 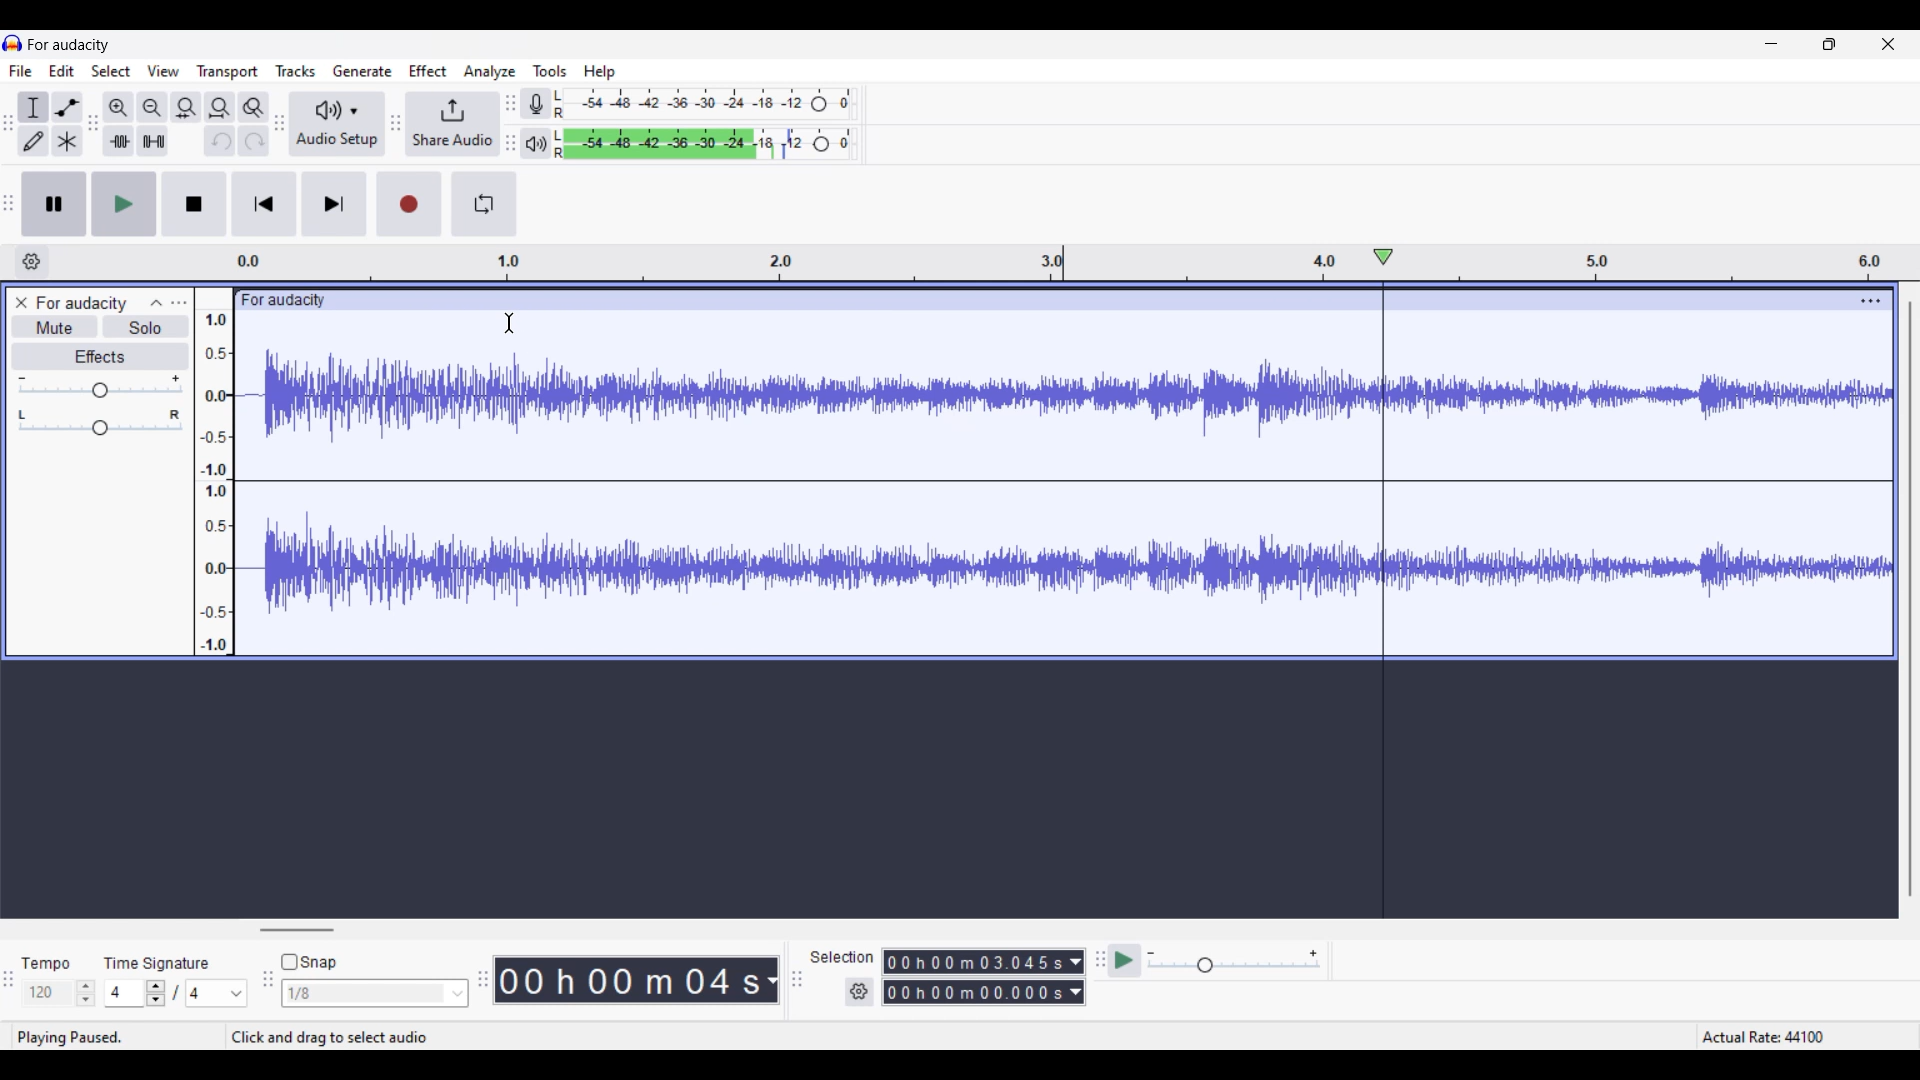 What do you see at coordinates (34, 141) in the screenshot?
I see `Draw tool` at bounding box center [34, 141].